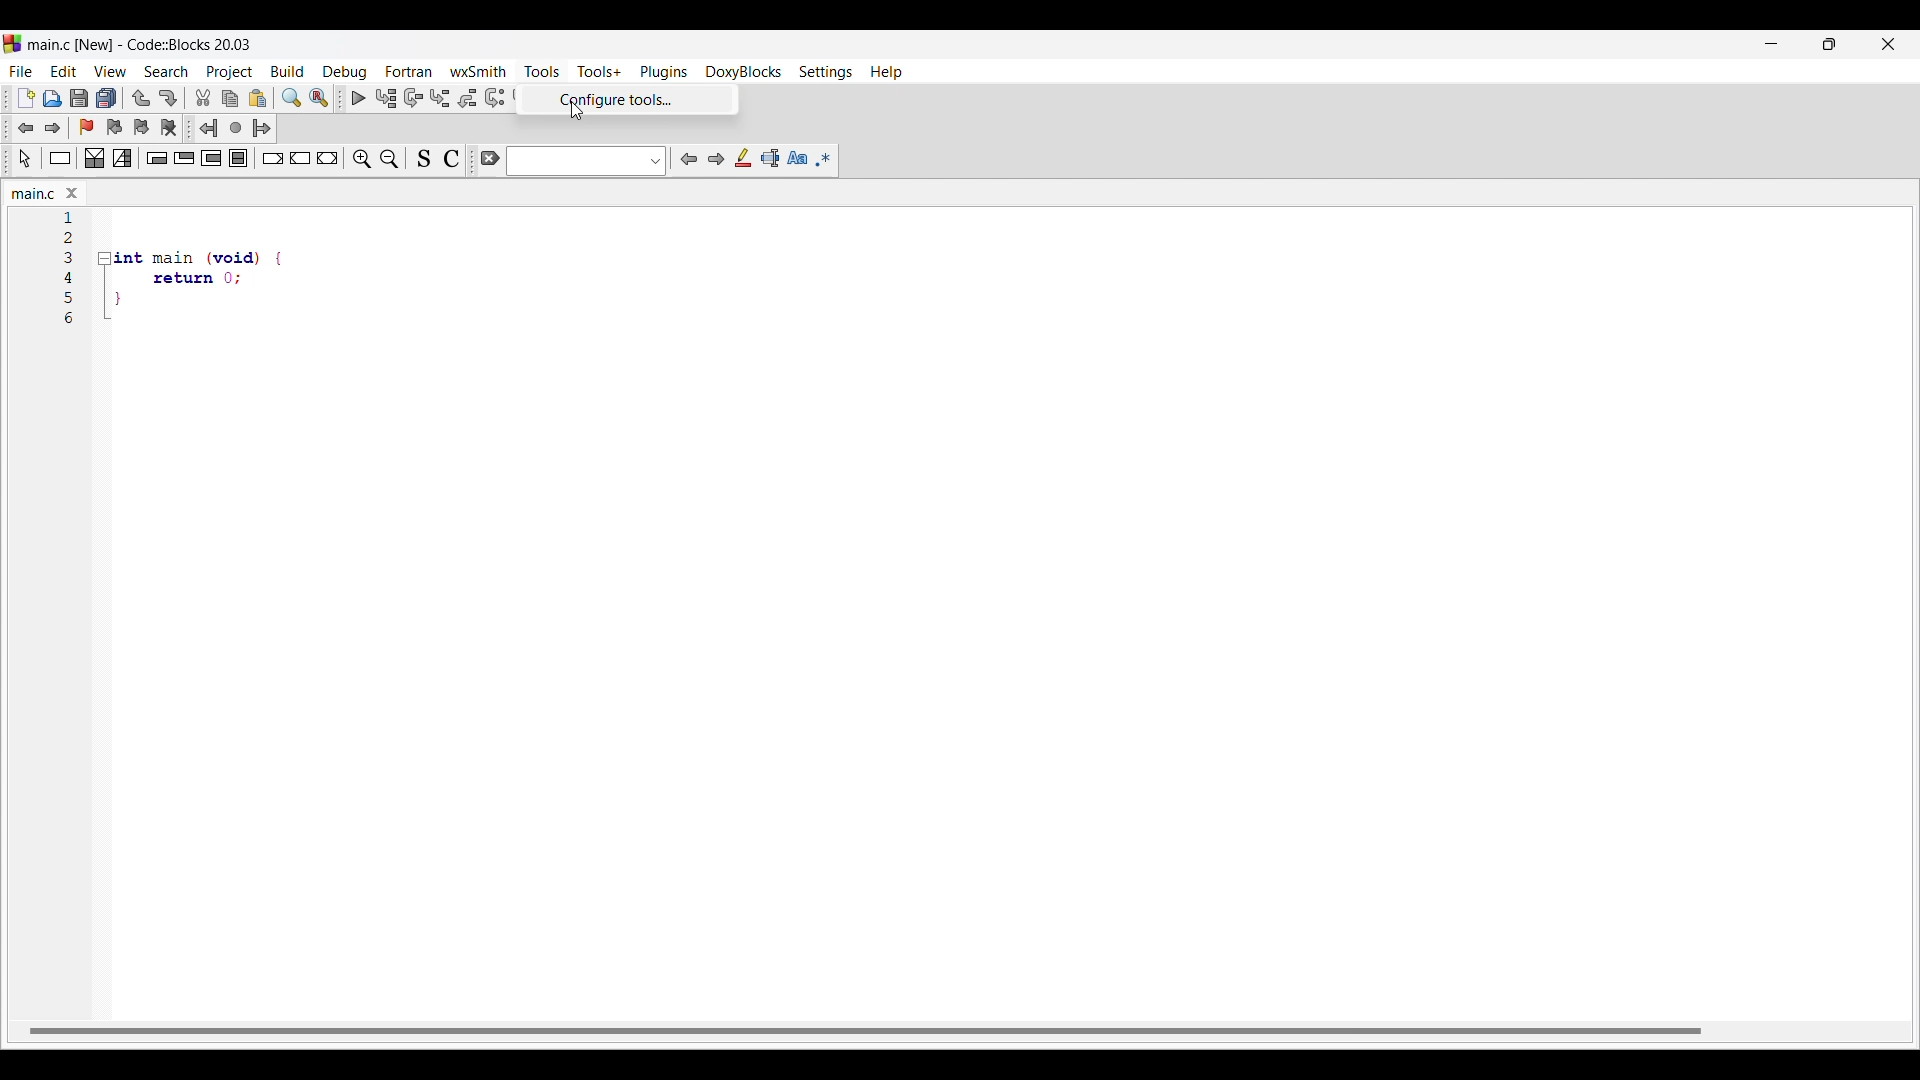 This screenshot has height=1080, width=1920. What do you see at coordinates (262, 128) in the screenshot?
I see `Jump forward` at bounding box center [262, 128].